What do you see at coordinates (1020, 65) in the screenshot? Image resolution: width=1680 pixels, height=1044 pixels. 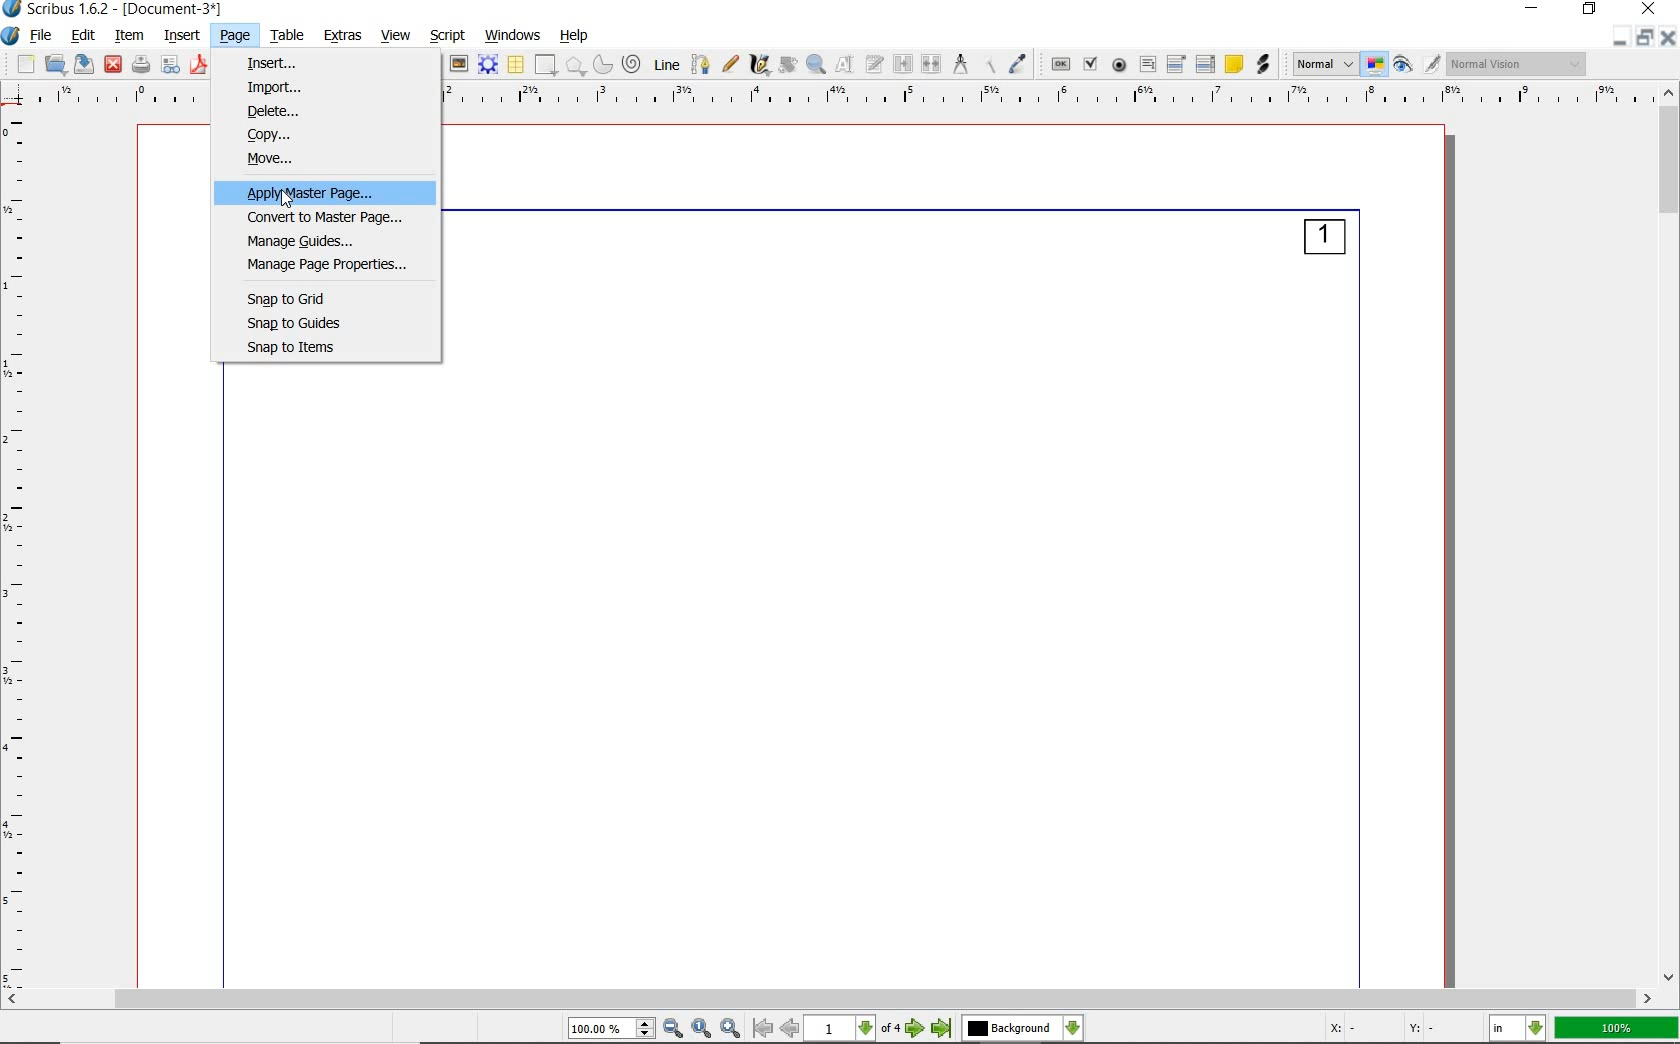 I see `eye dropper` at bounding box center [1020, 65].